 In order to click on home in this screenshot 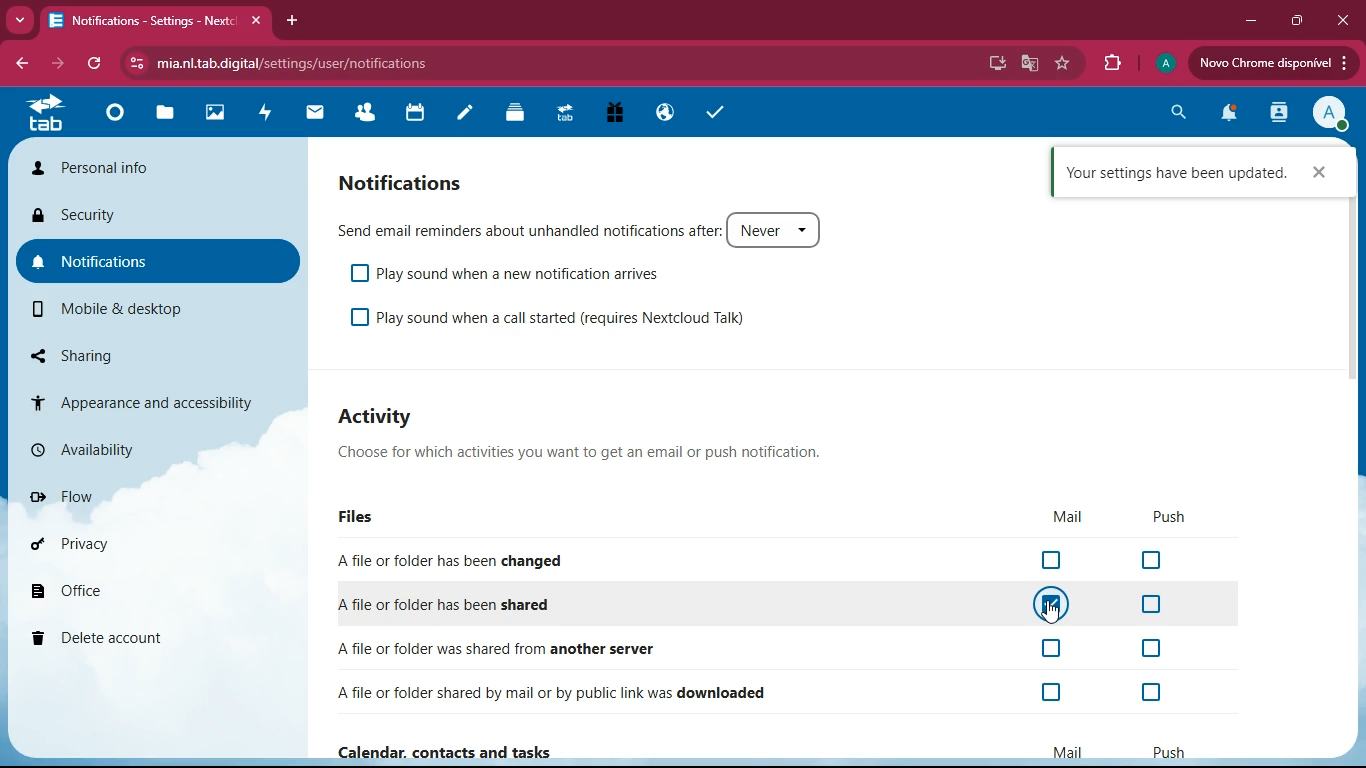, I will do `click(114, 117)`.